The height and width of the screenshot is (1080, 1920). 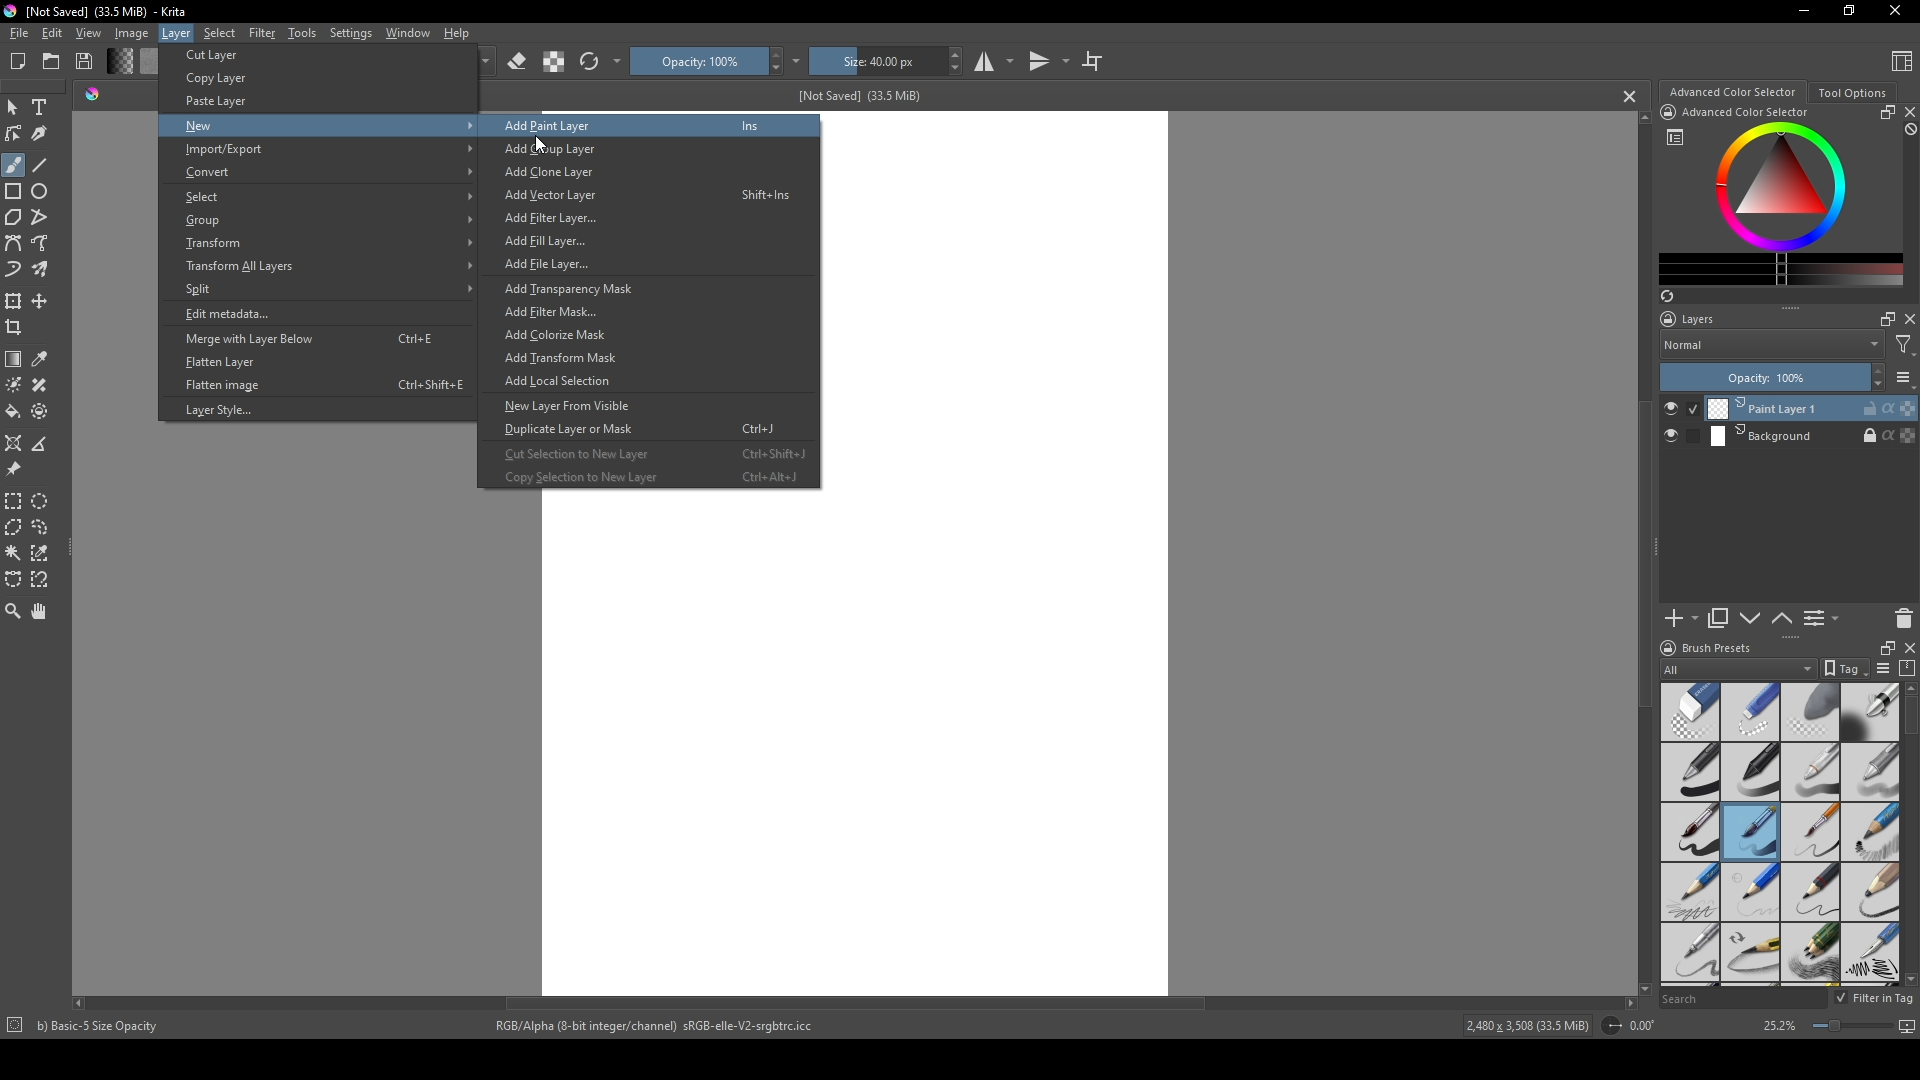 What do you see at coordinates (1610, 1026) in the screenshot?
I see `icon` at bounding box center [1610, 1026].